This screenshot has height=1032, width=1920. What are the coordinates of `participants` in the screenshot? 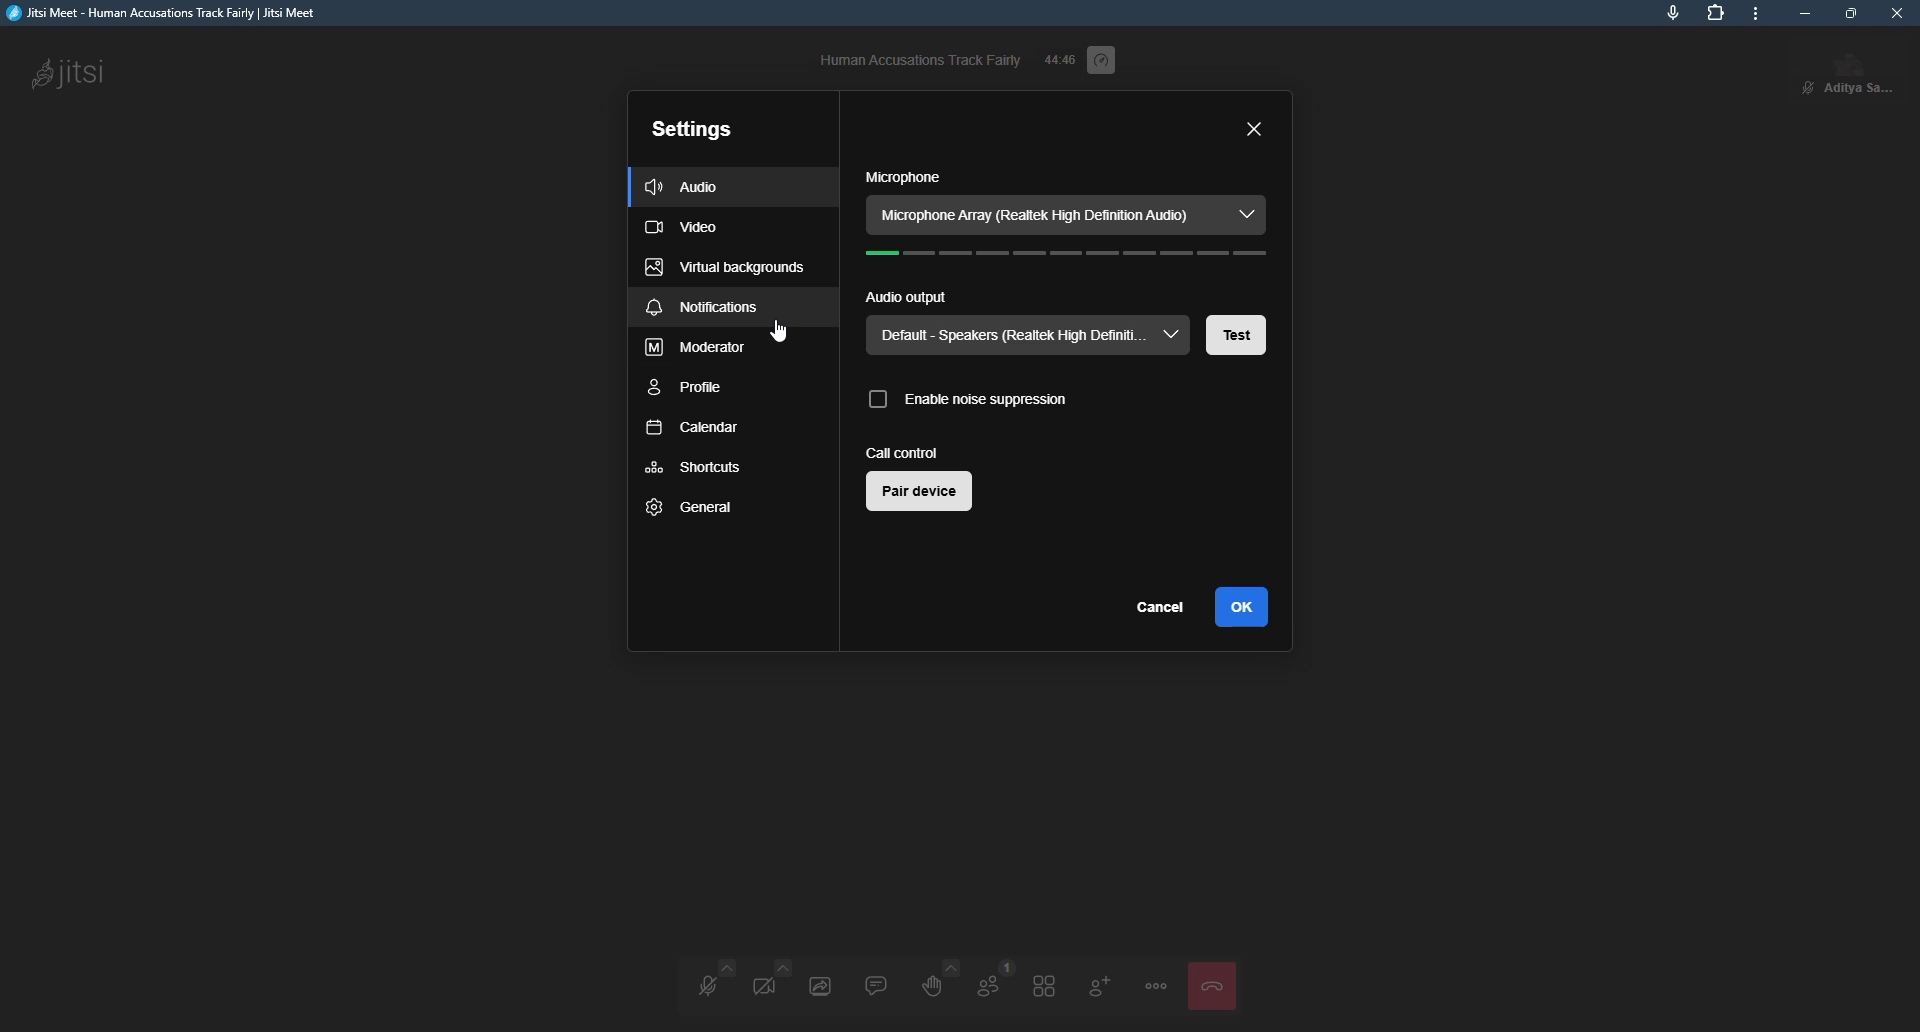 It's located at (985, 982).